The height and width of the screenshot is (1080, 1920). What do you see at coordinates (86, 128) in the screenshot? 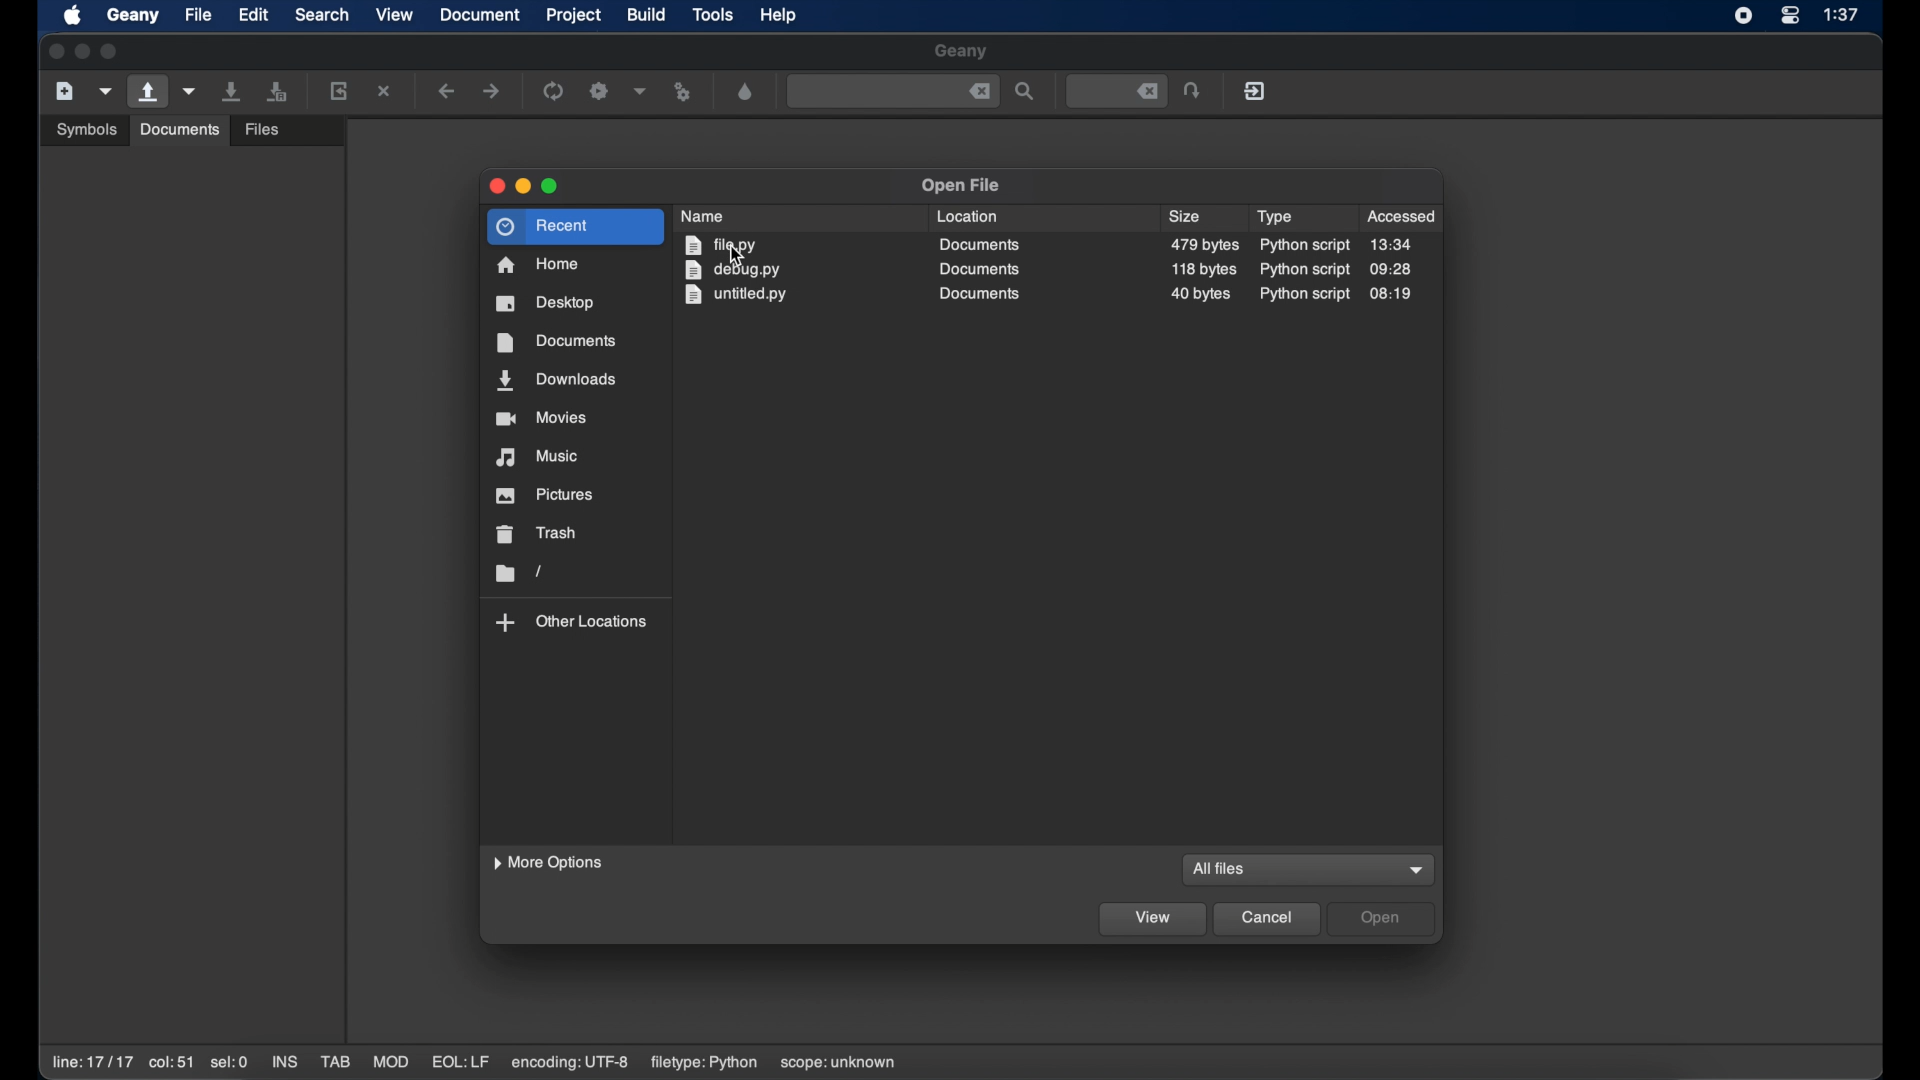
I see `symbols` at bounding box center [86, 128].